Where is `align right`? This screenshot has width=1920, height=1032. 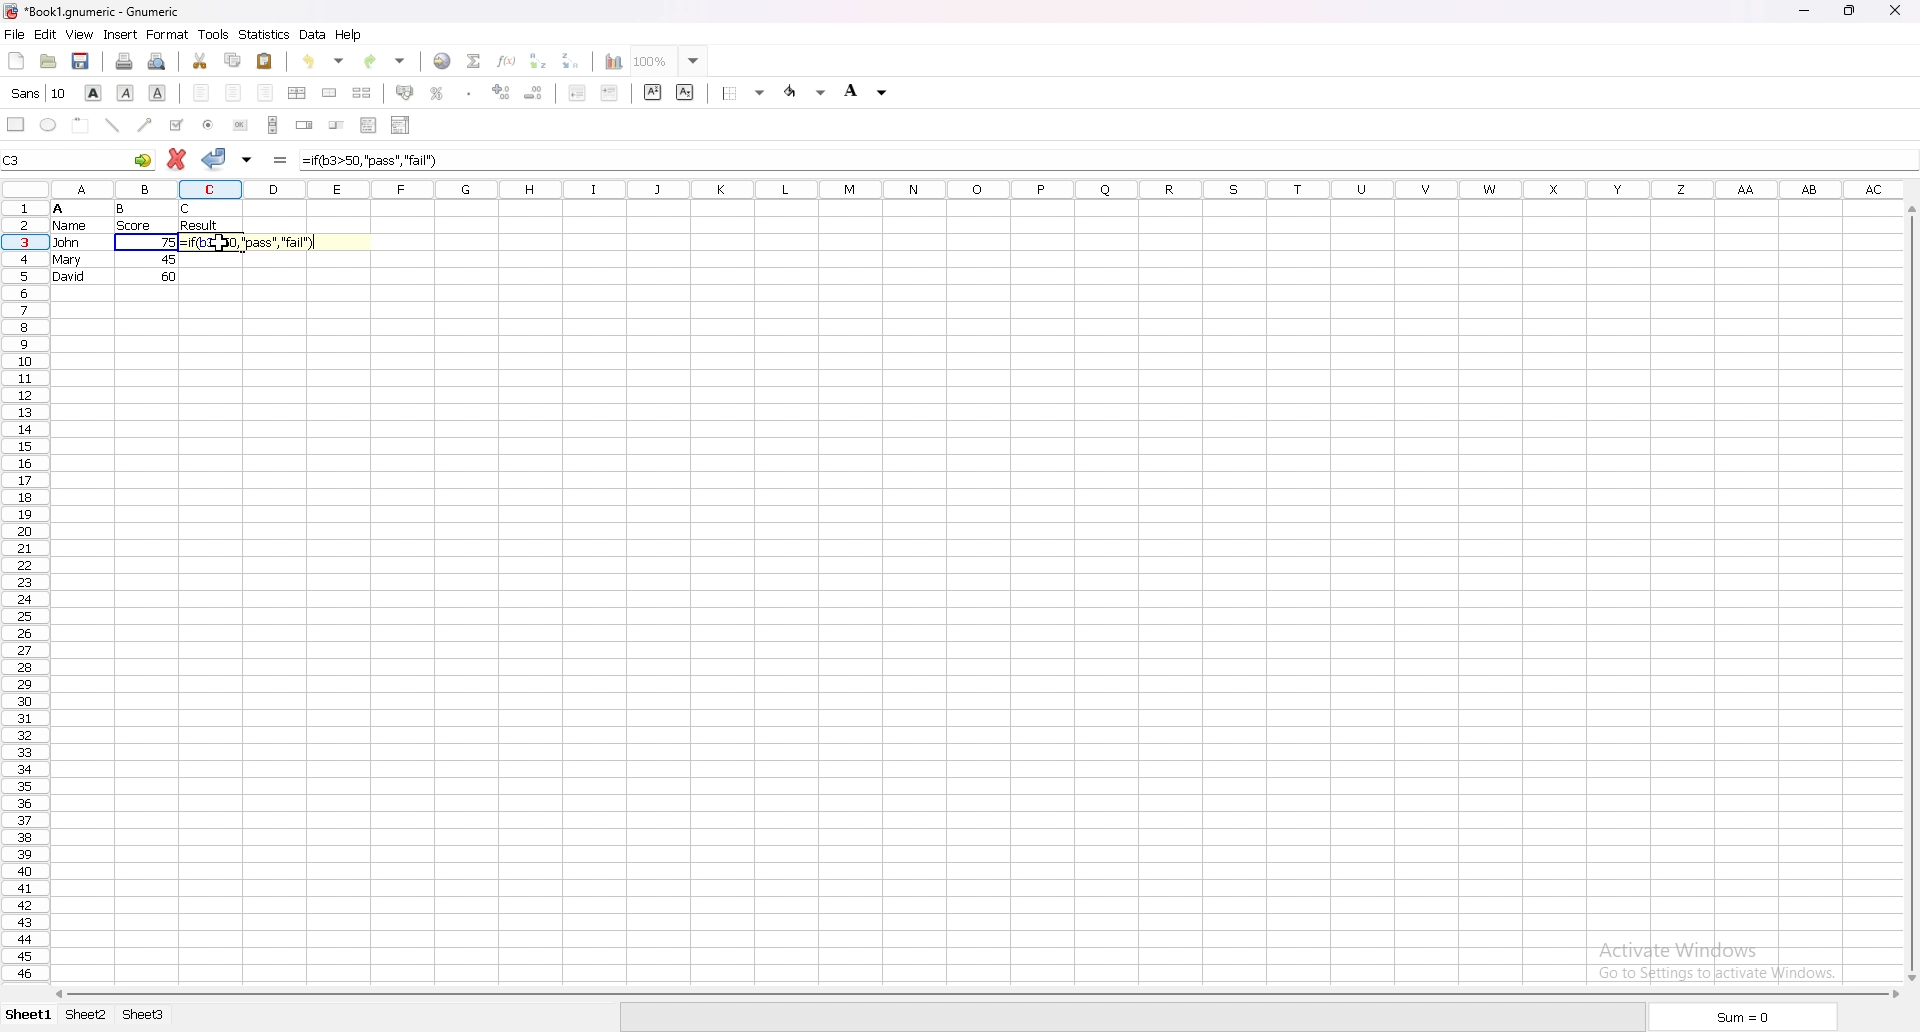 align right is located at coordinates (266, 93).